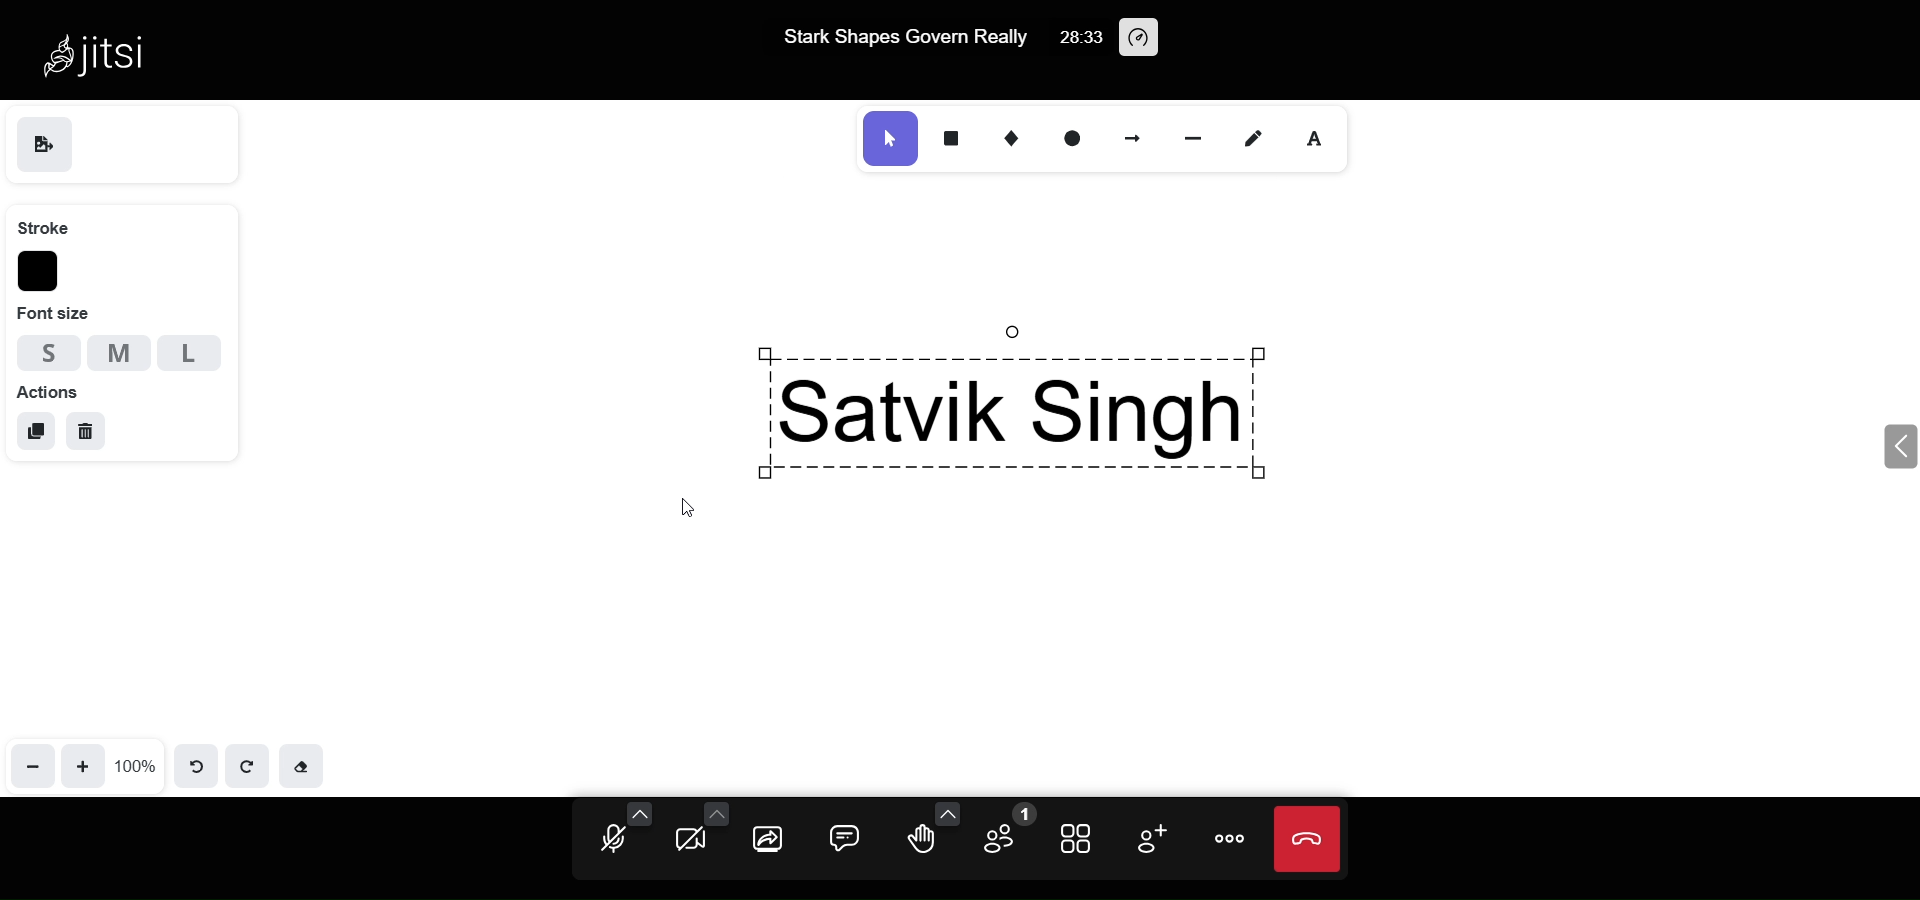 Image resolution: width=1920 pixels, height=900 pixels. I want to click on more emoji, so click(946, 811).